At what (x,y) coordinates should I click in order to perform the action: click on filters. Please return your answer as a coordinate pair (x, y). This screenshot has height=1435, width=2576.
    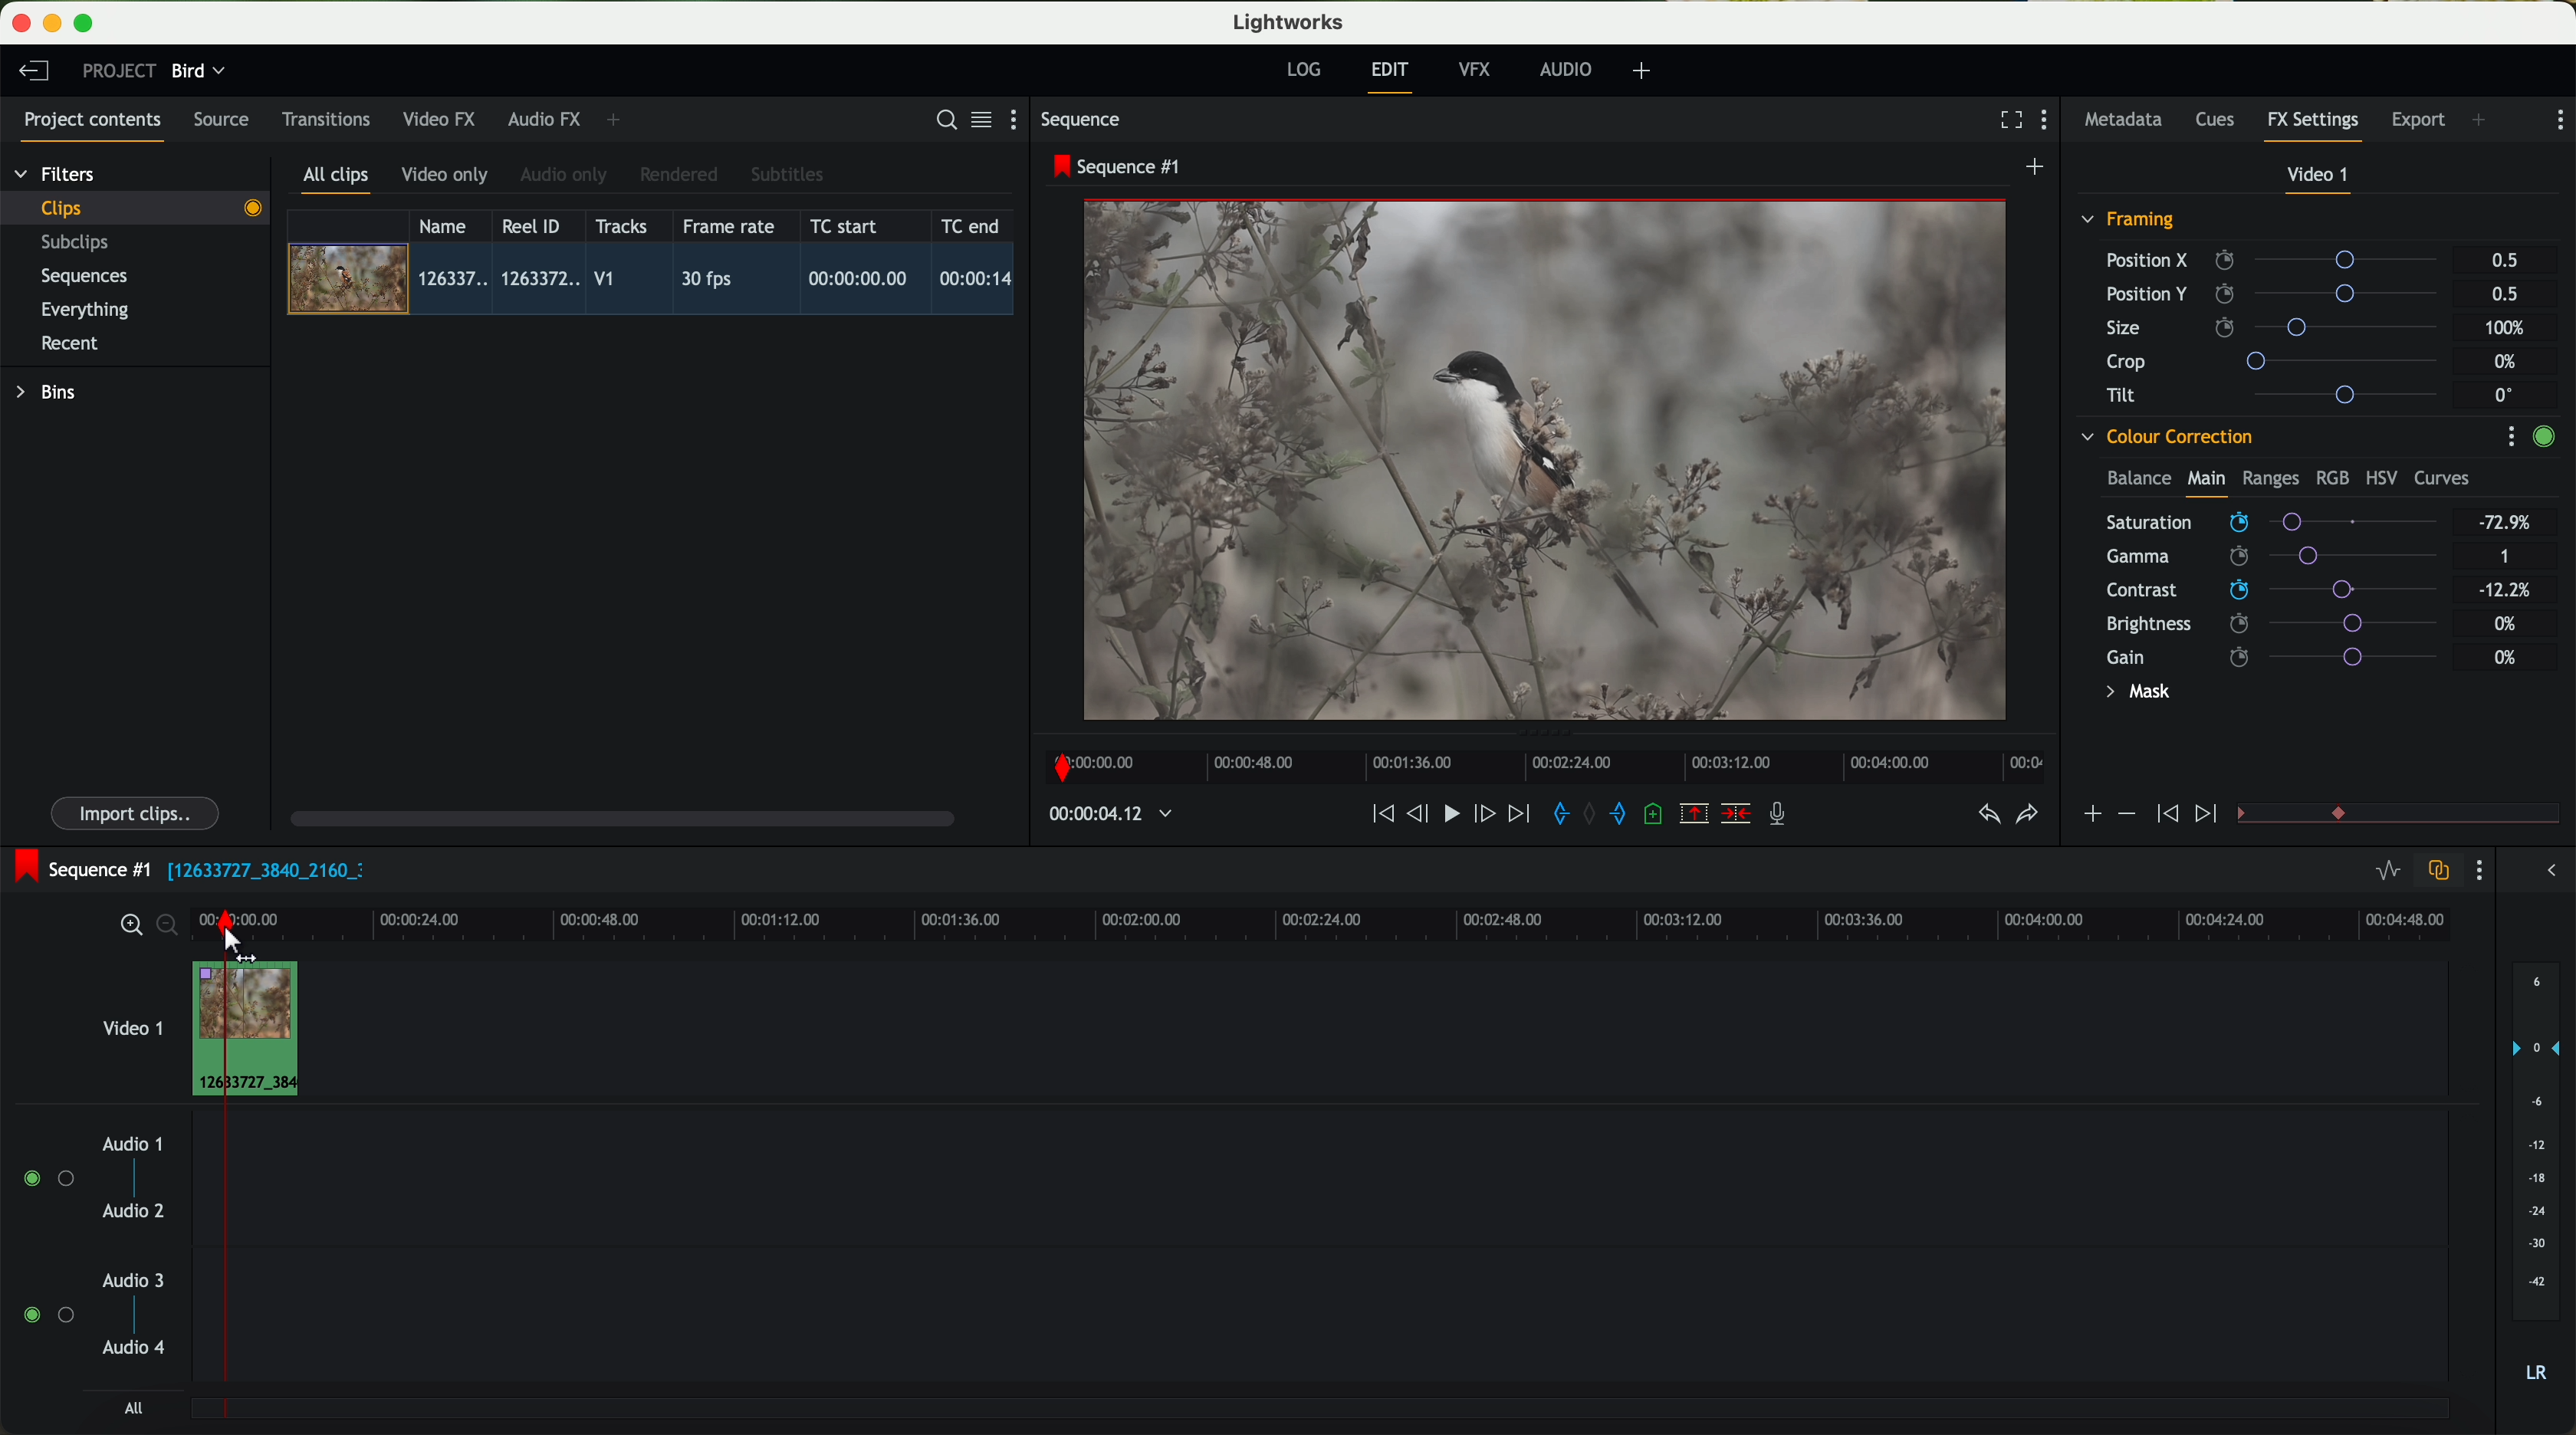
    Looking at the image, I should click on (57, 173).